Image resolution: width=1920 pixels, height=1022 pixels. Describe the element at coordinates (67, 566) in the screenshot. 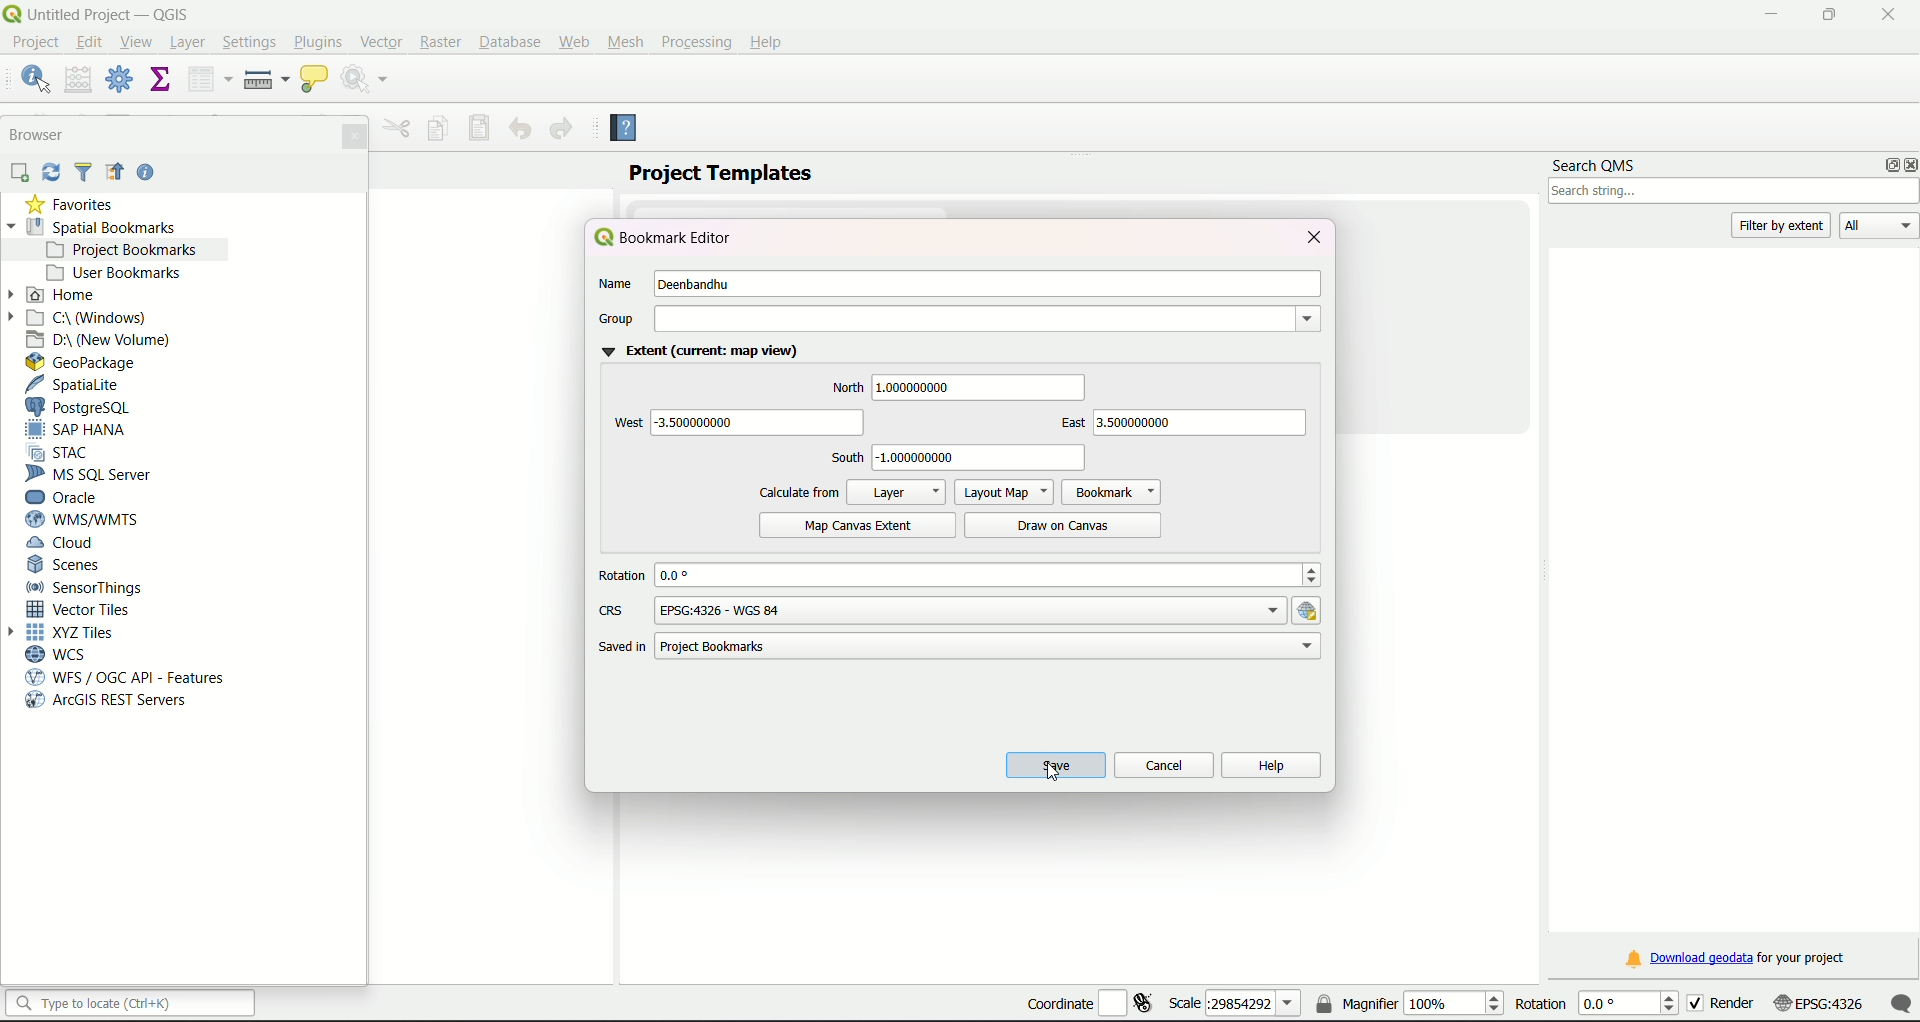

I see `Scenes` at that location.